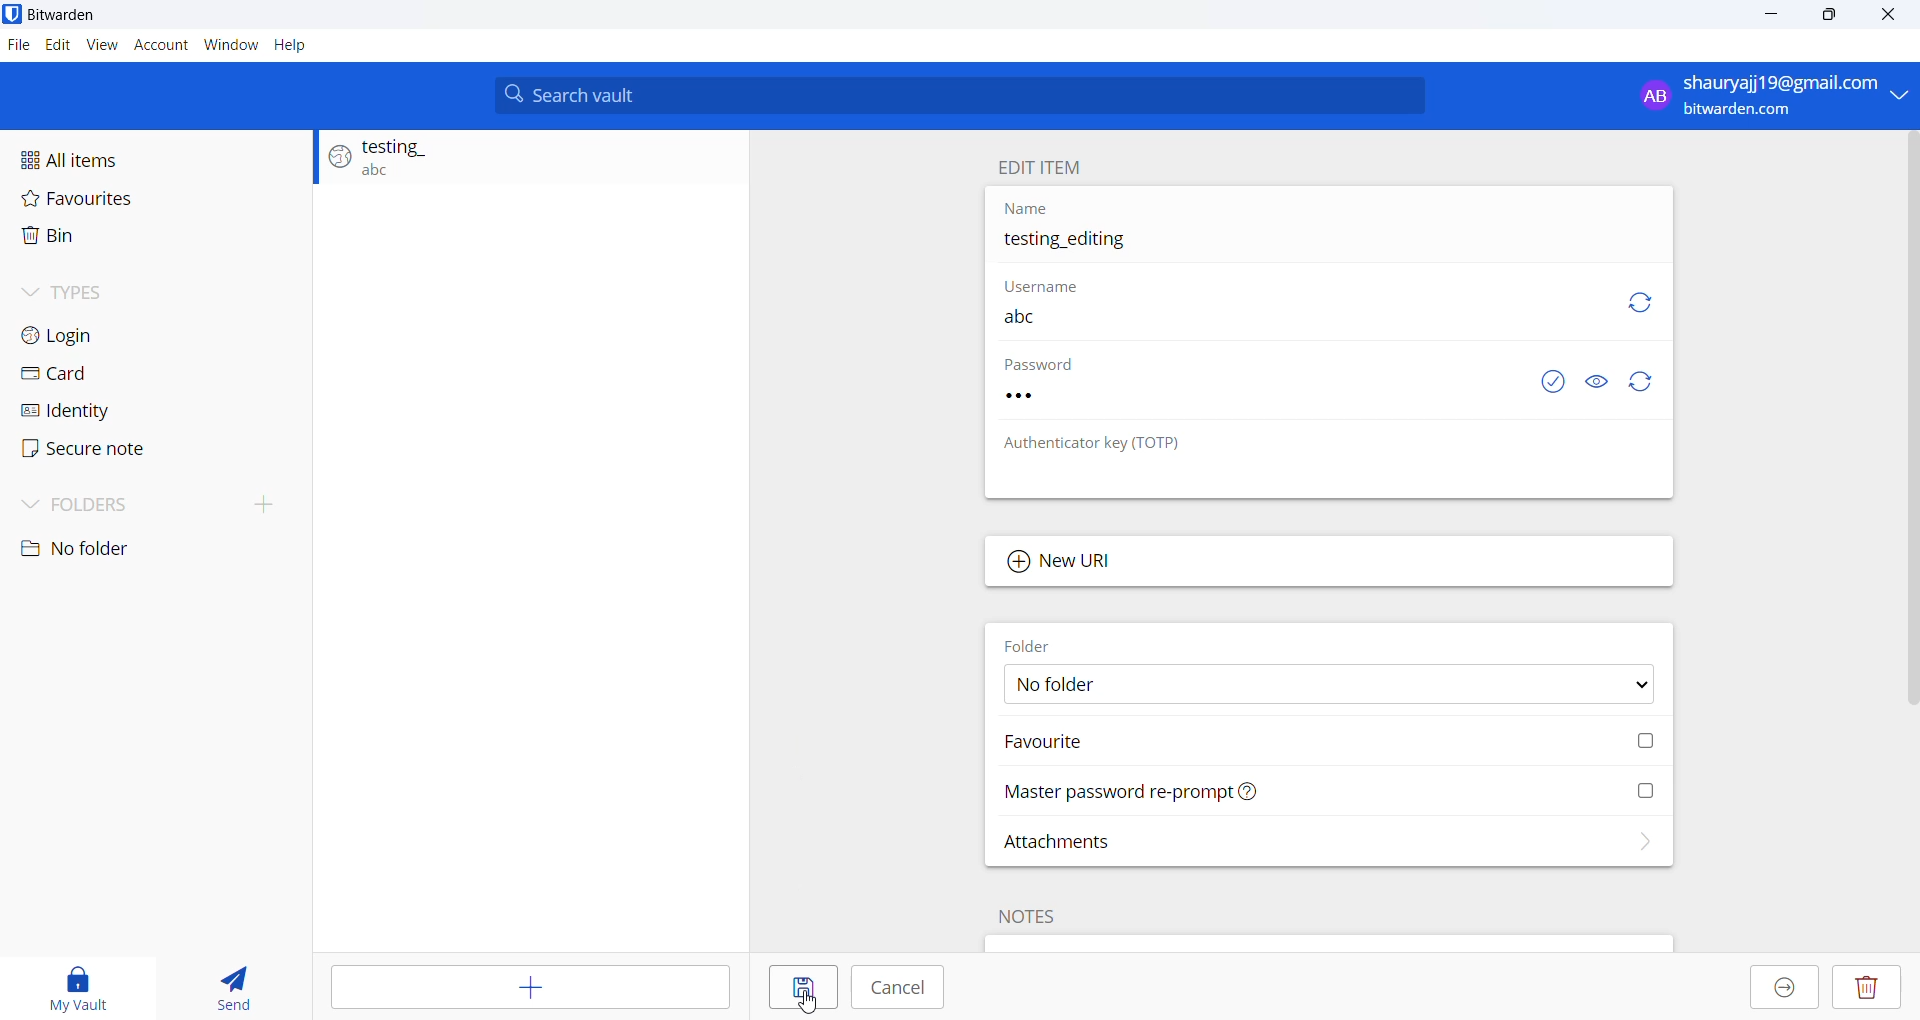  Describe the element at coordinates (1265, 324) in the screenshot. I see `User name` at that location.